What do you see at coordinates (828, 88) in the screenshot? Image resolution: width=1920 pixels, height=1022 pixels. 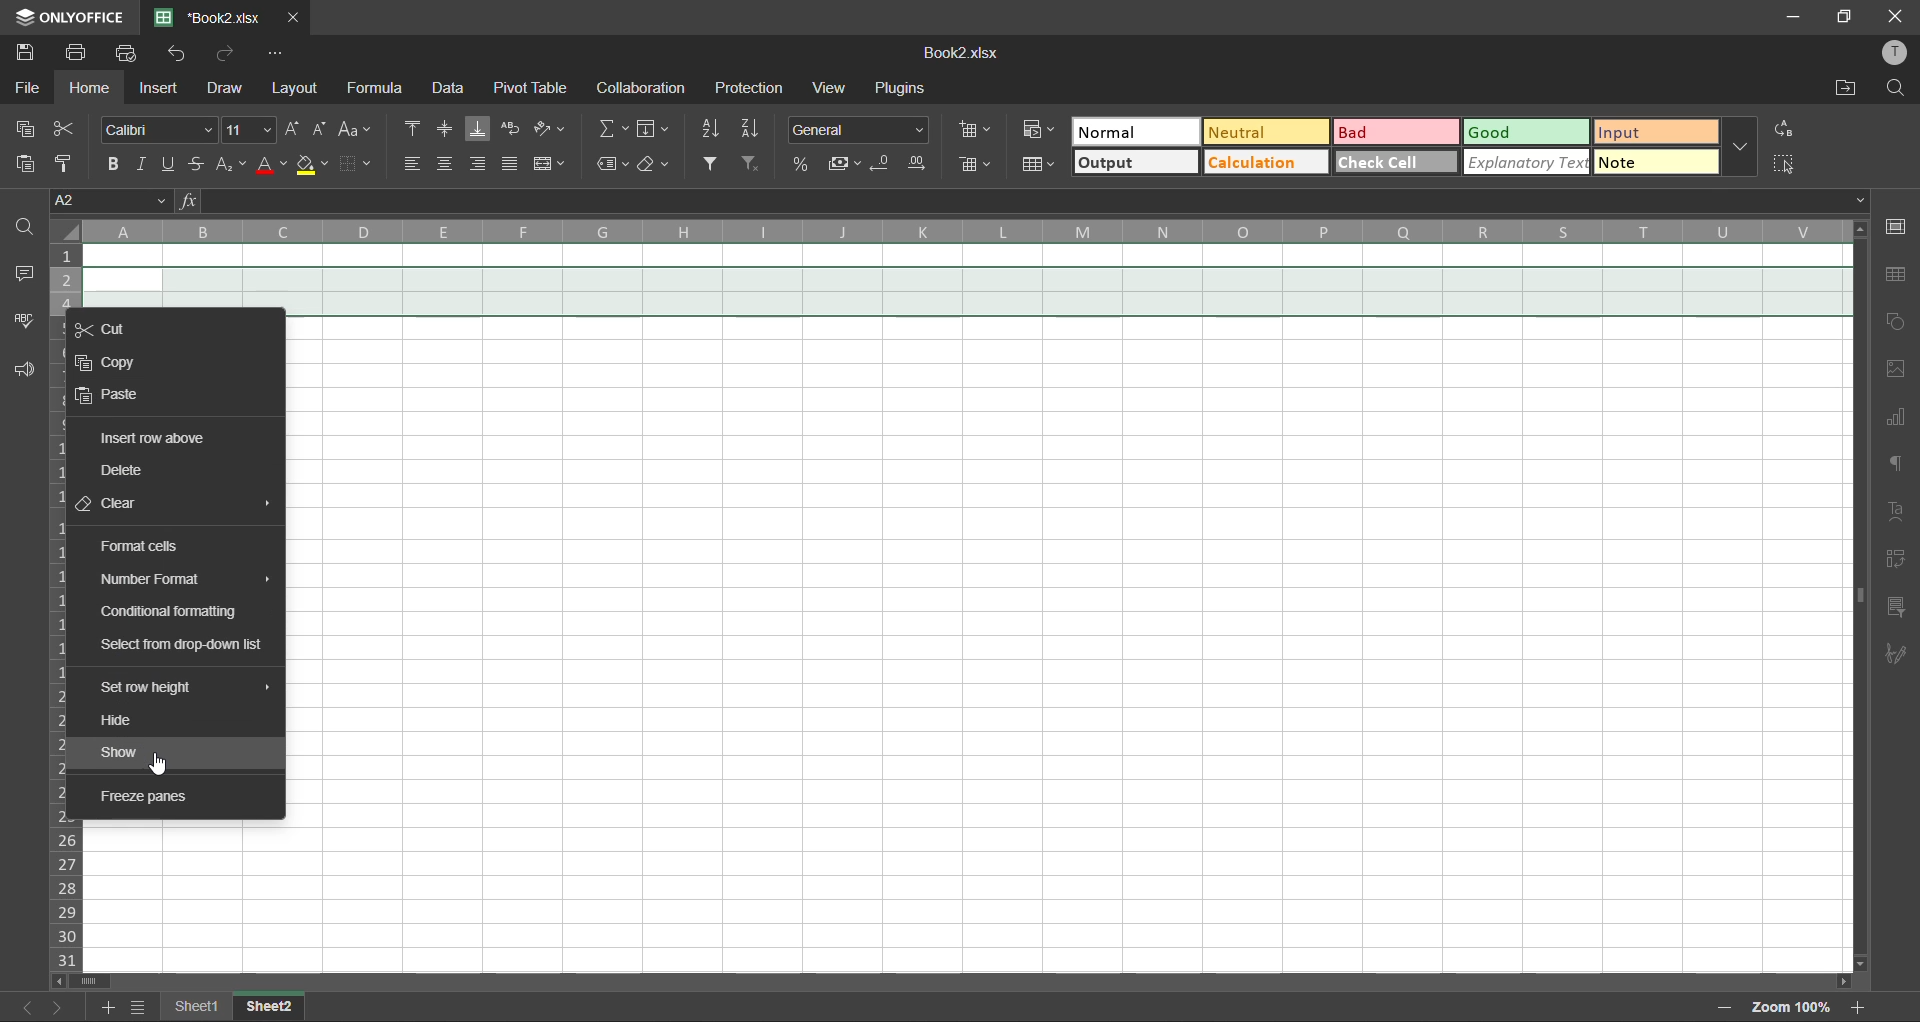 I see `view` at bounding box center [828, 88].